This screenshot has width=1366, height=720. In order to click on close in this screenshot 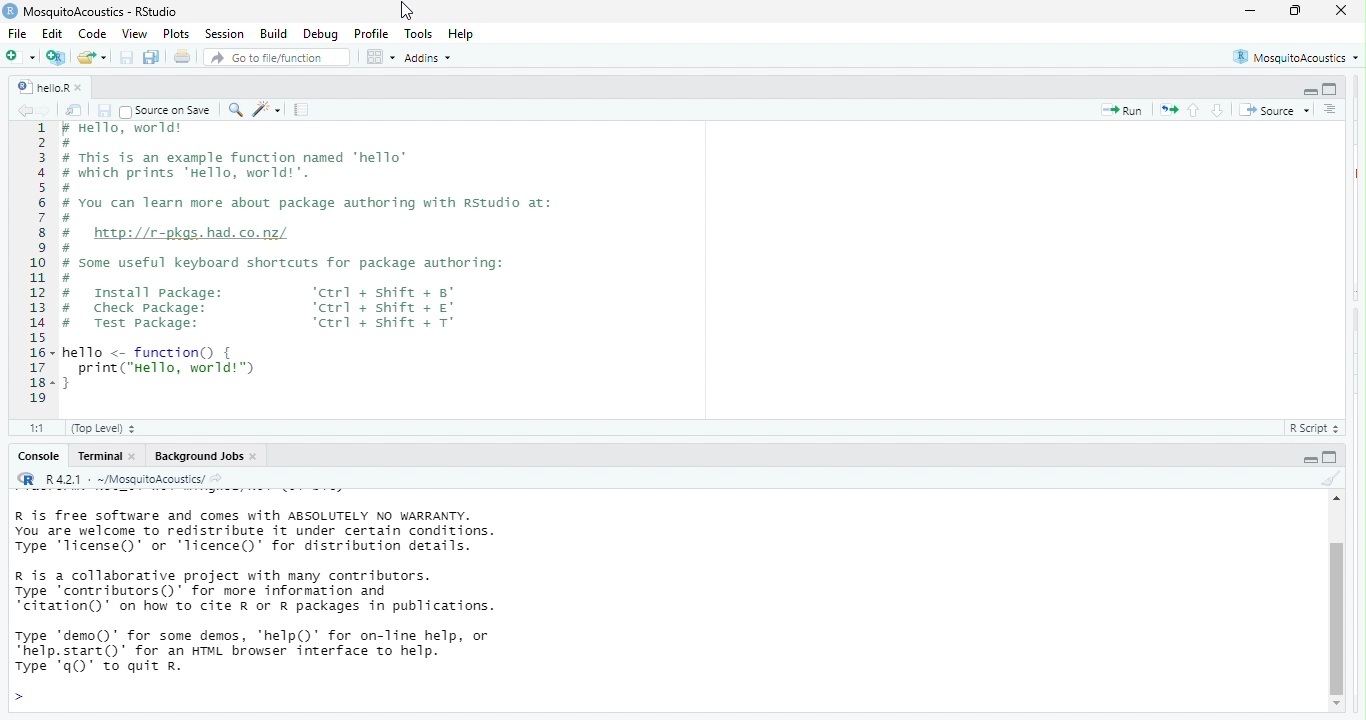, I will do `click(81, 86)`.